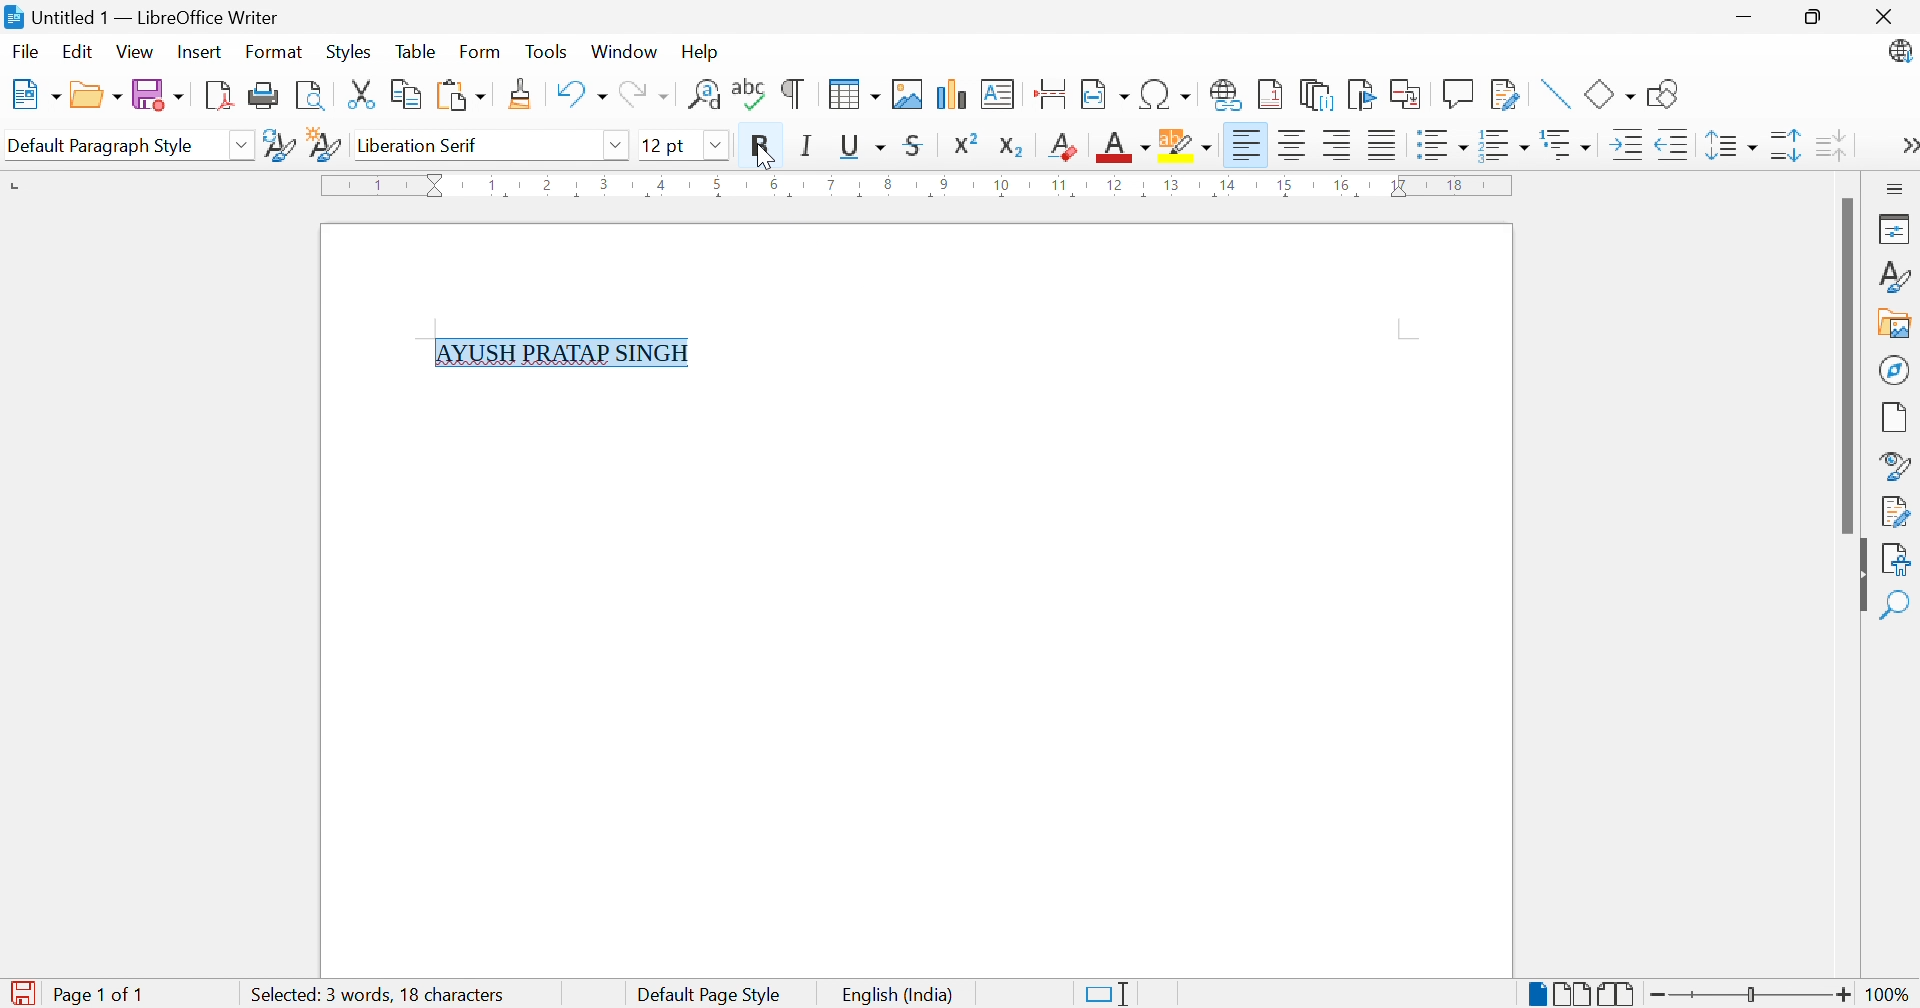 The image size is (1920, 1008). What do you see at coordinates (416, 52) in the screenshot?
I see `Table` at bounding box center [416, 52].